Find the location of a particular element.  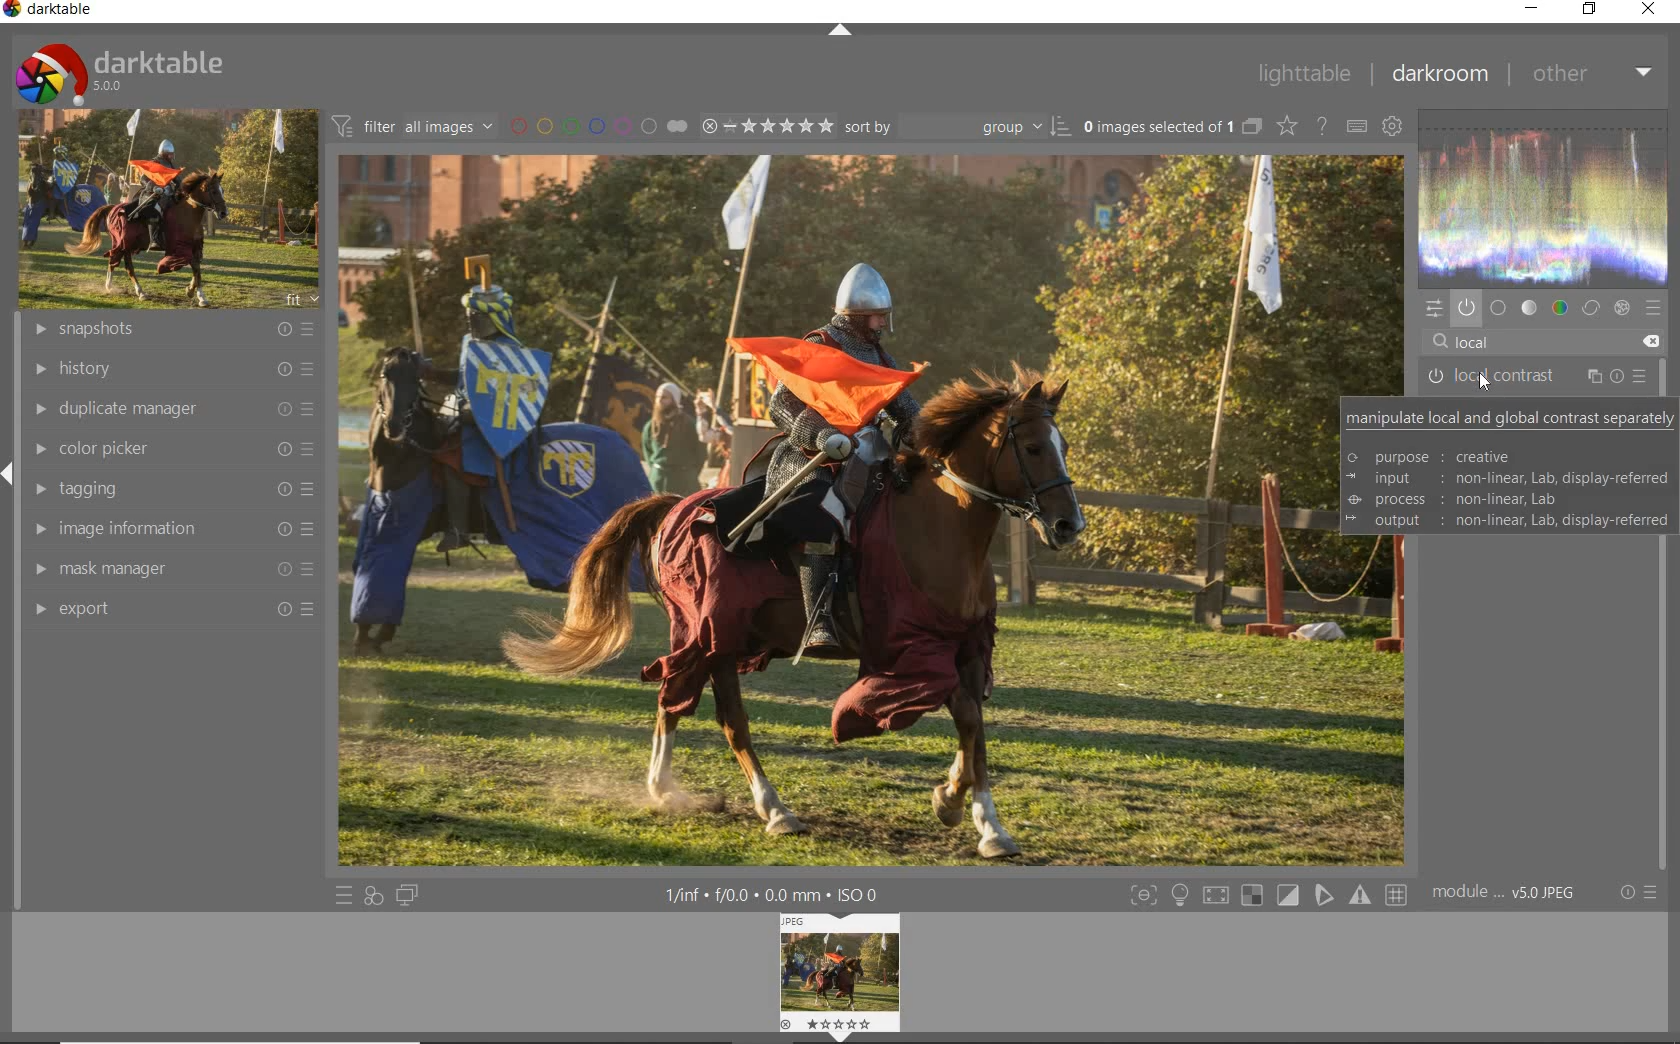

quick access panel is located at coordinates (1433, 308).